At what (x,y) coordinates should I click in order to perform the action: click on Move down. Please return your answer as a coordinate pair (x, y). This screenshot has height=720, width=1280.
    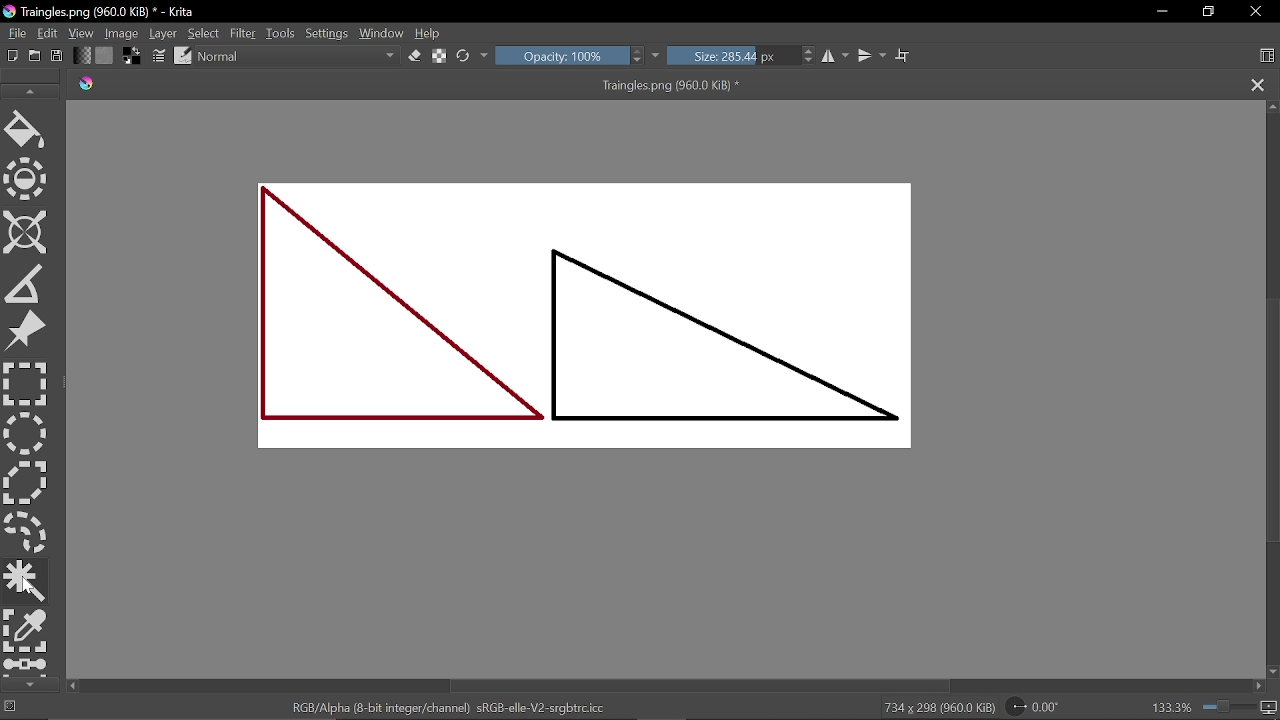
    Looking at the image, I should click on (1272, 673).